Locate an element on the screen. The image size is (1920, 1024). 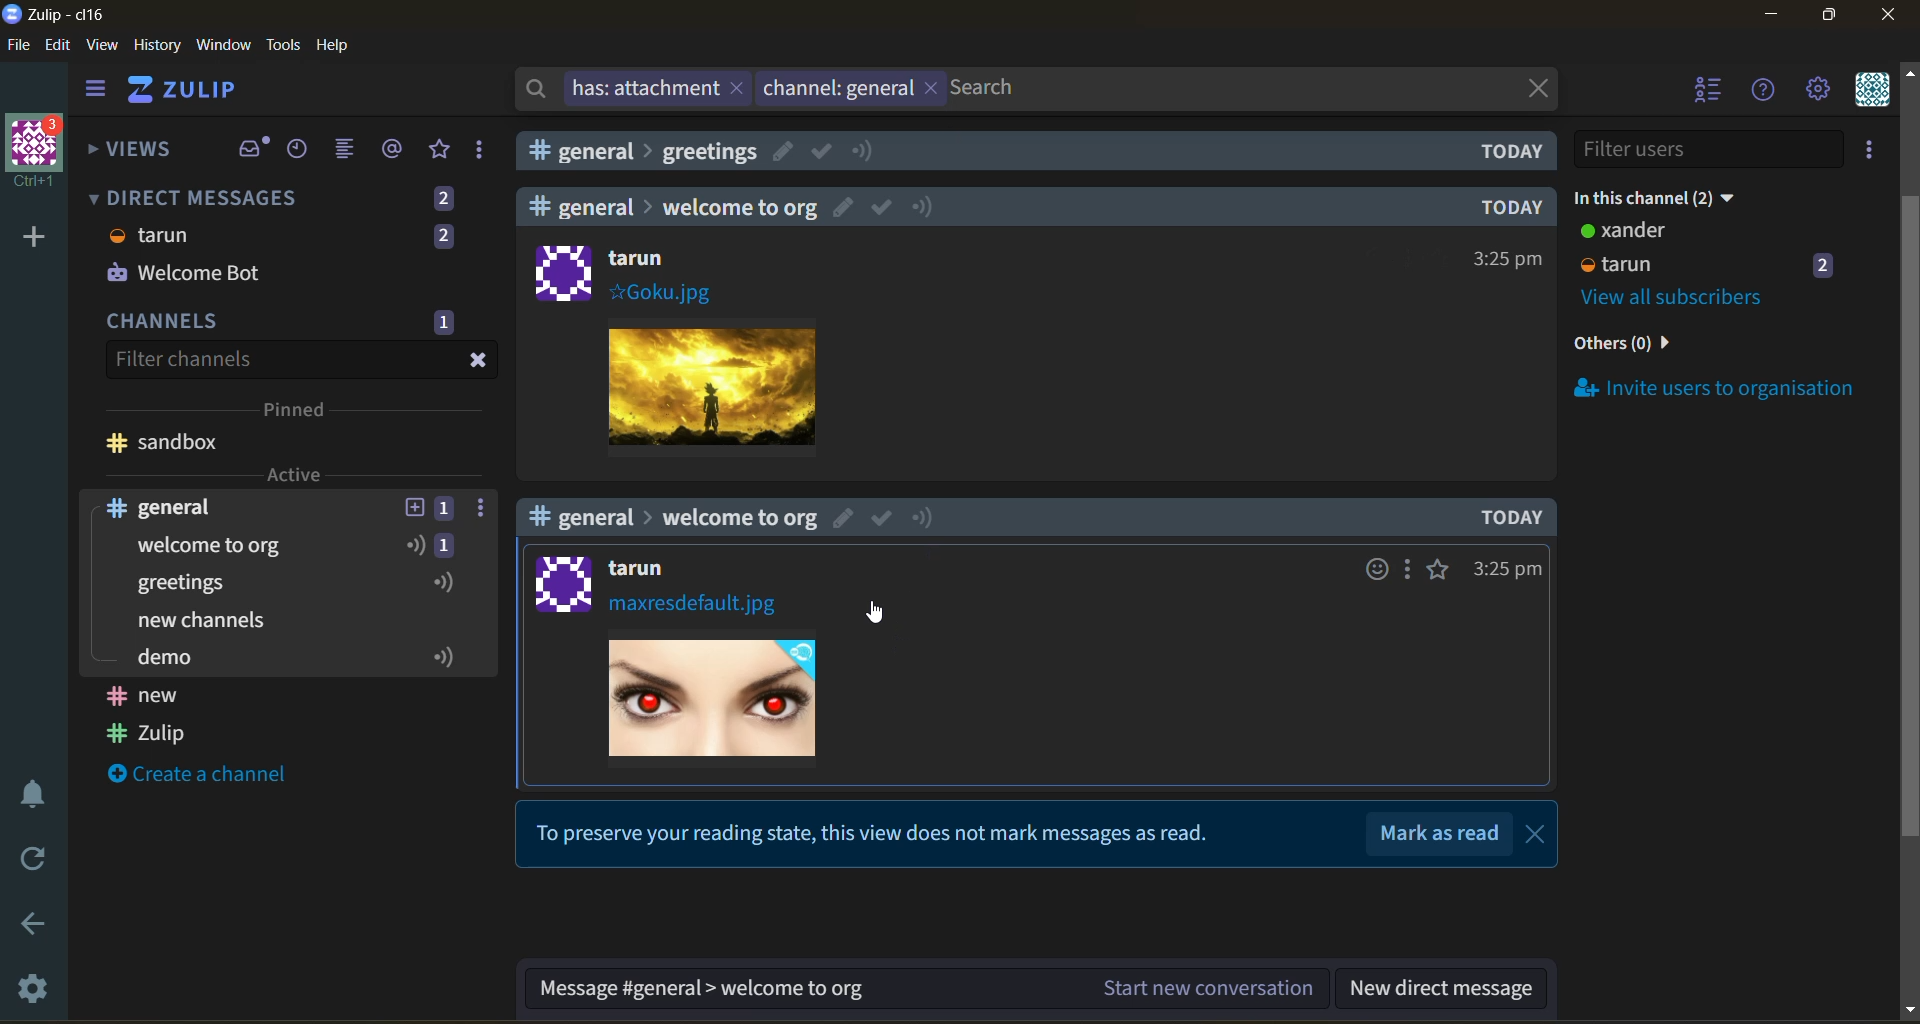
close is located at coordinates (480, 361).